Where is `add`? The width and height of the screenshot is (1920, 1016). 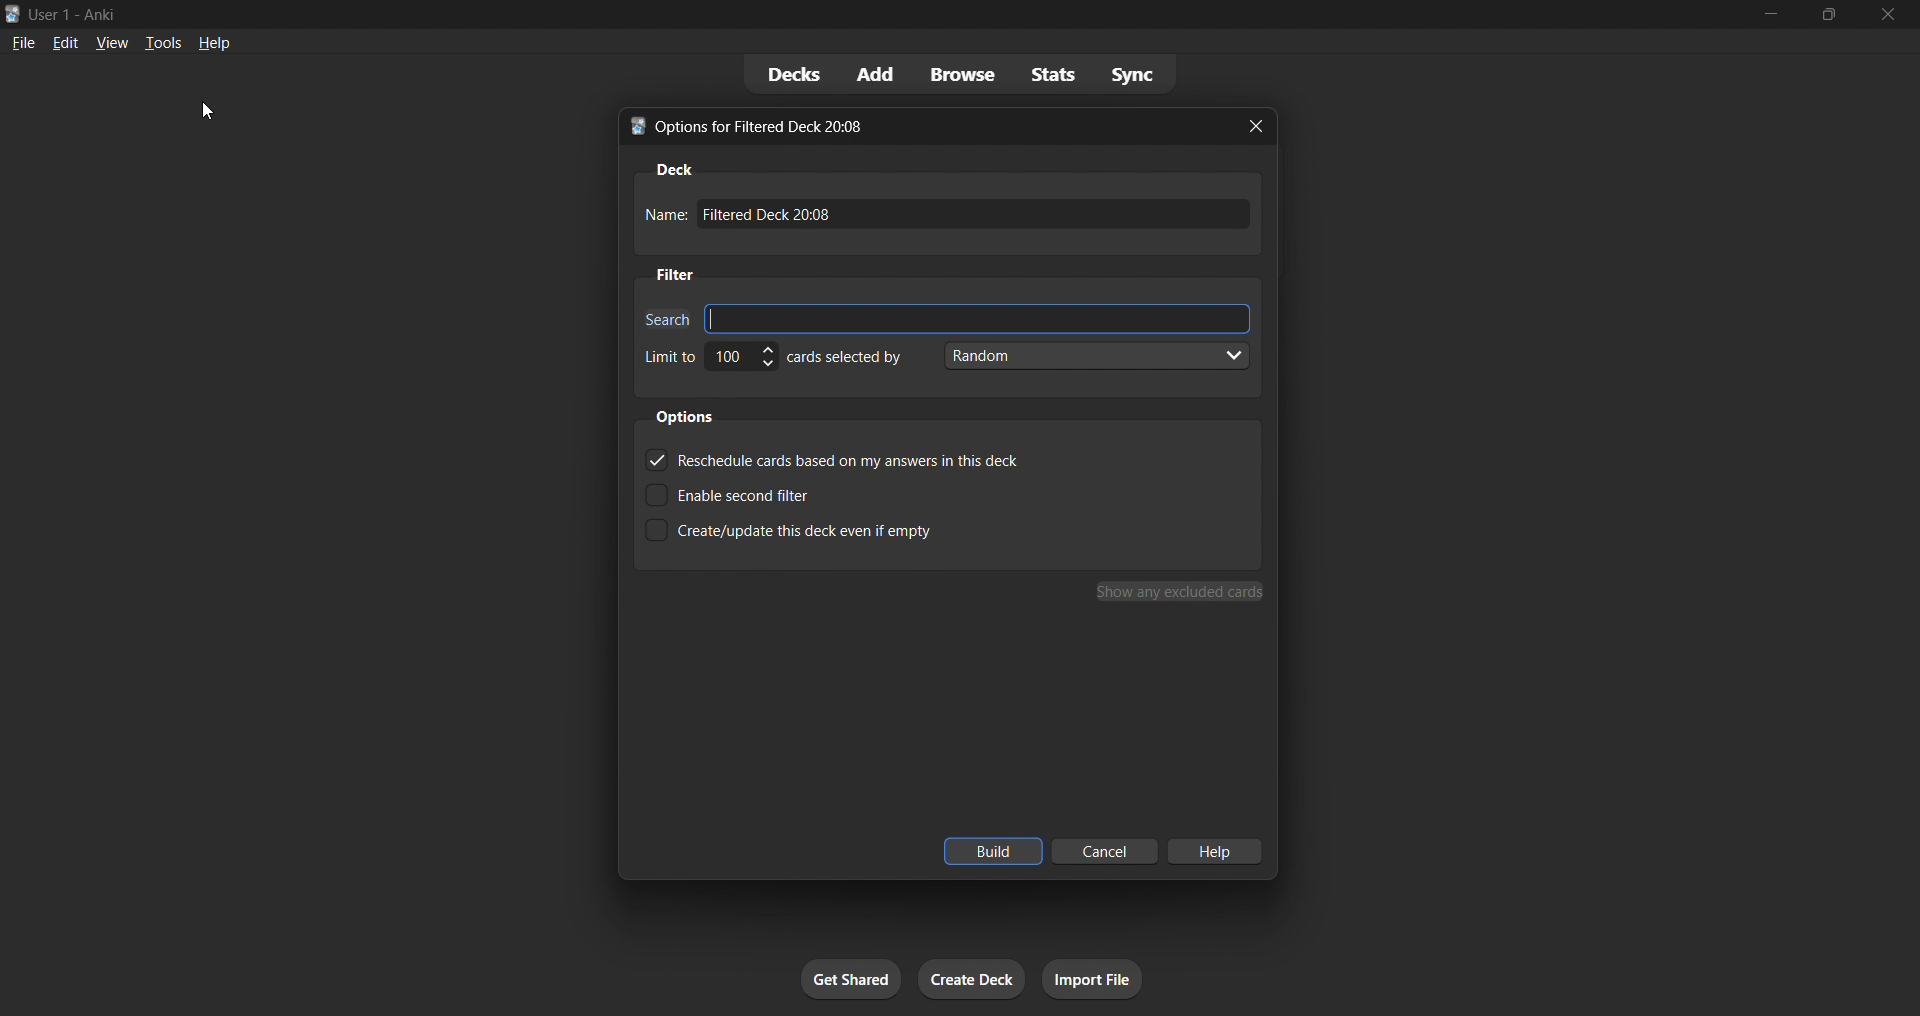
add is located at coordinates (871, 74).